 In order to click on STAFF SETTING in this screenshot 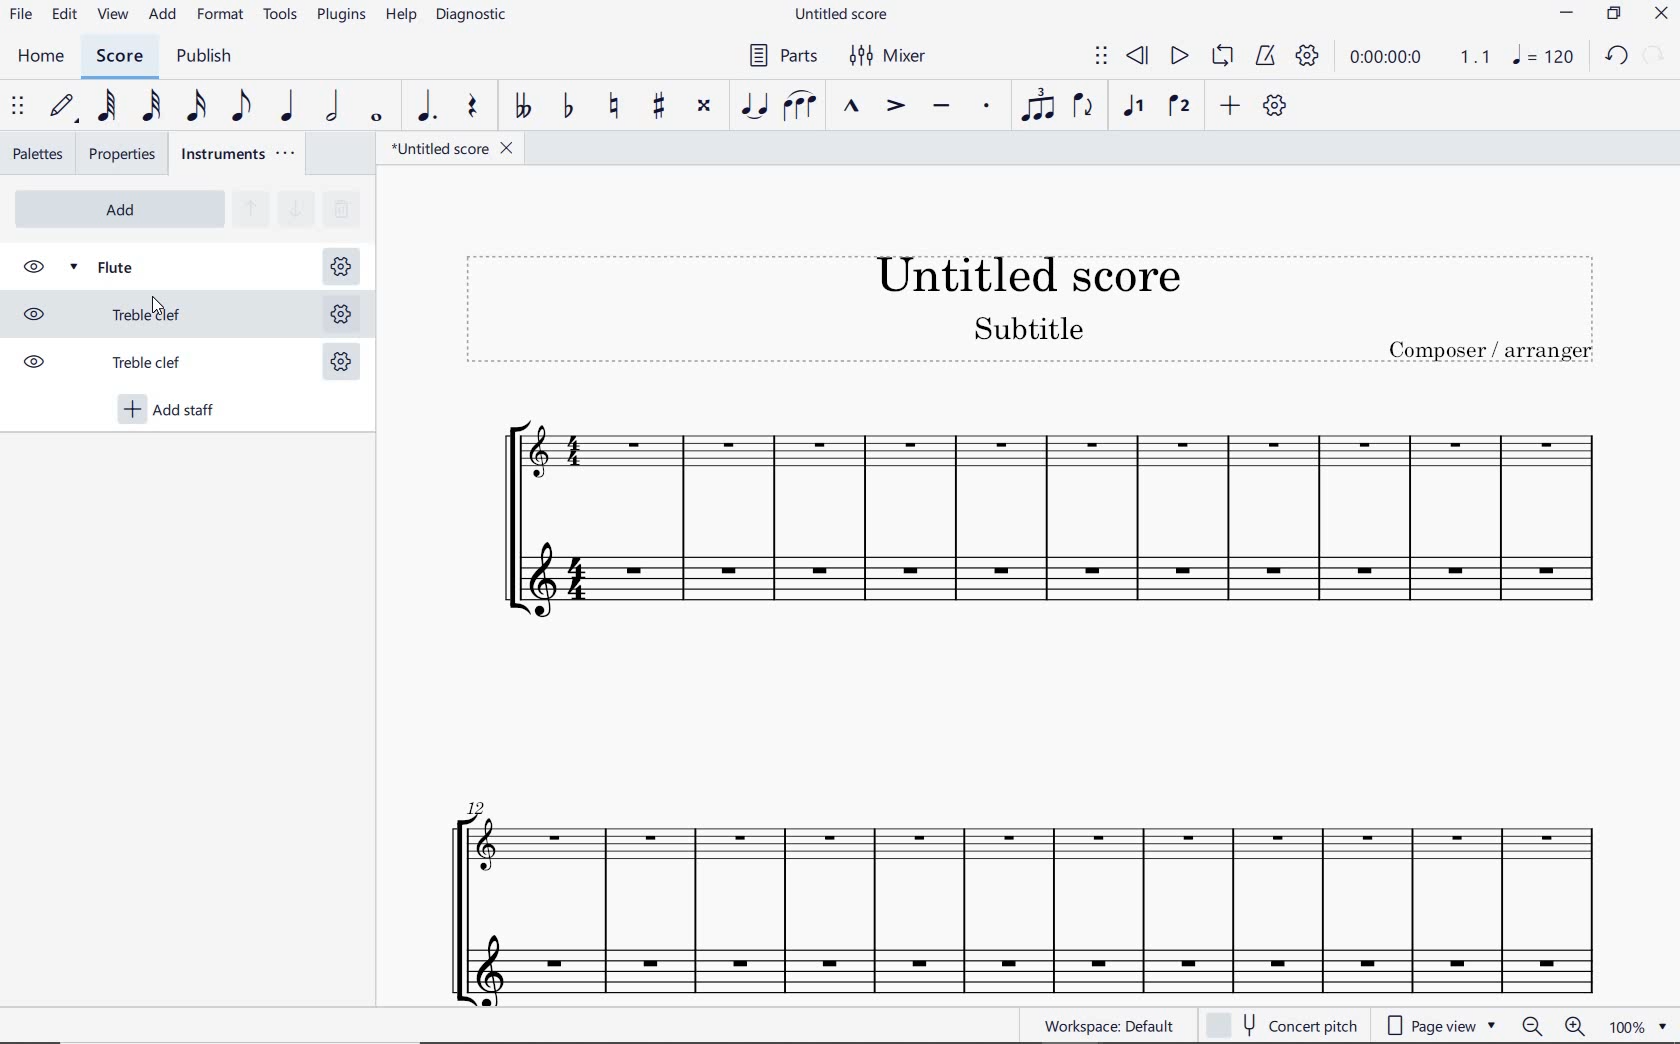, I will do `click(339, 267)`.